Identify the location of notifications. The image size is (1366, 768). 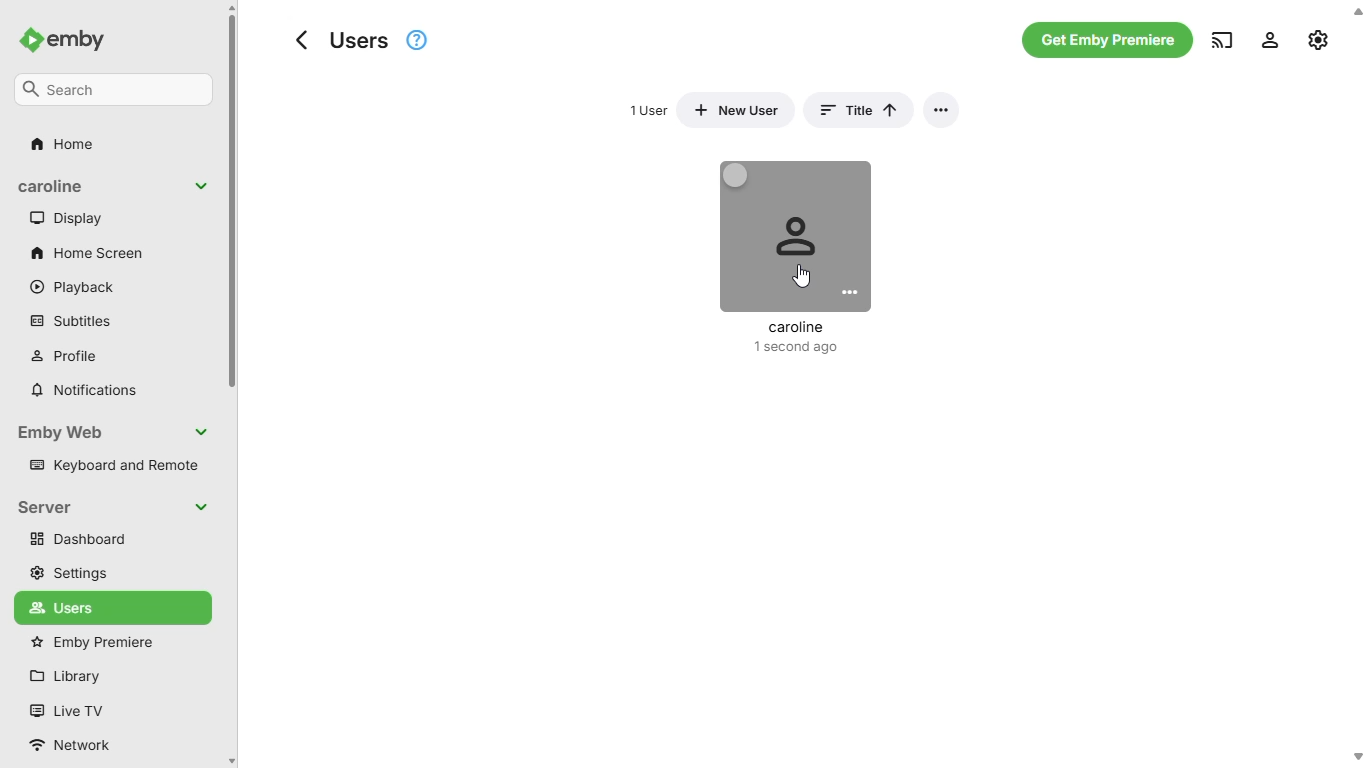
(85, 391).